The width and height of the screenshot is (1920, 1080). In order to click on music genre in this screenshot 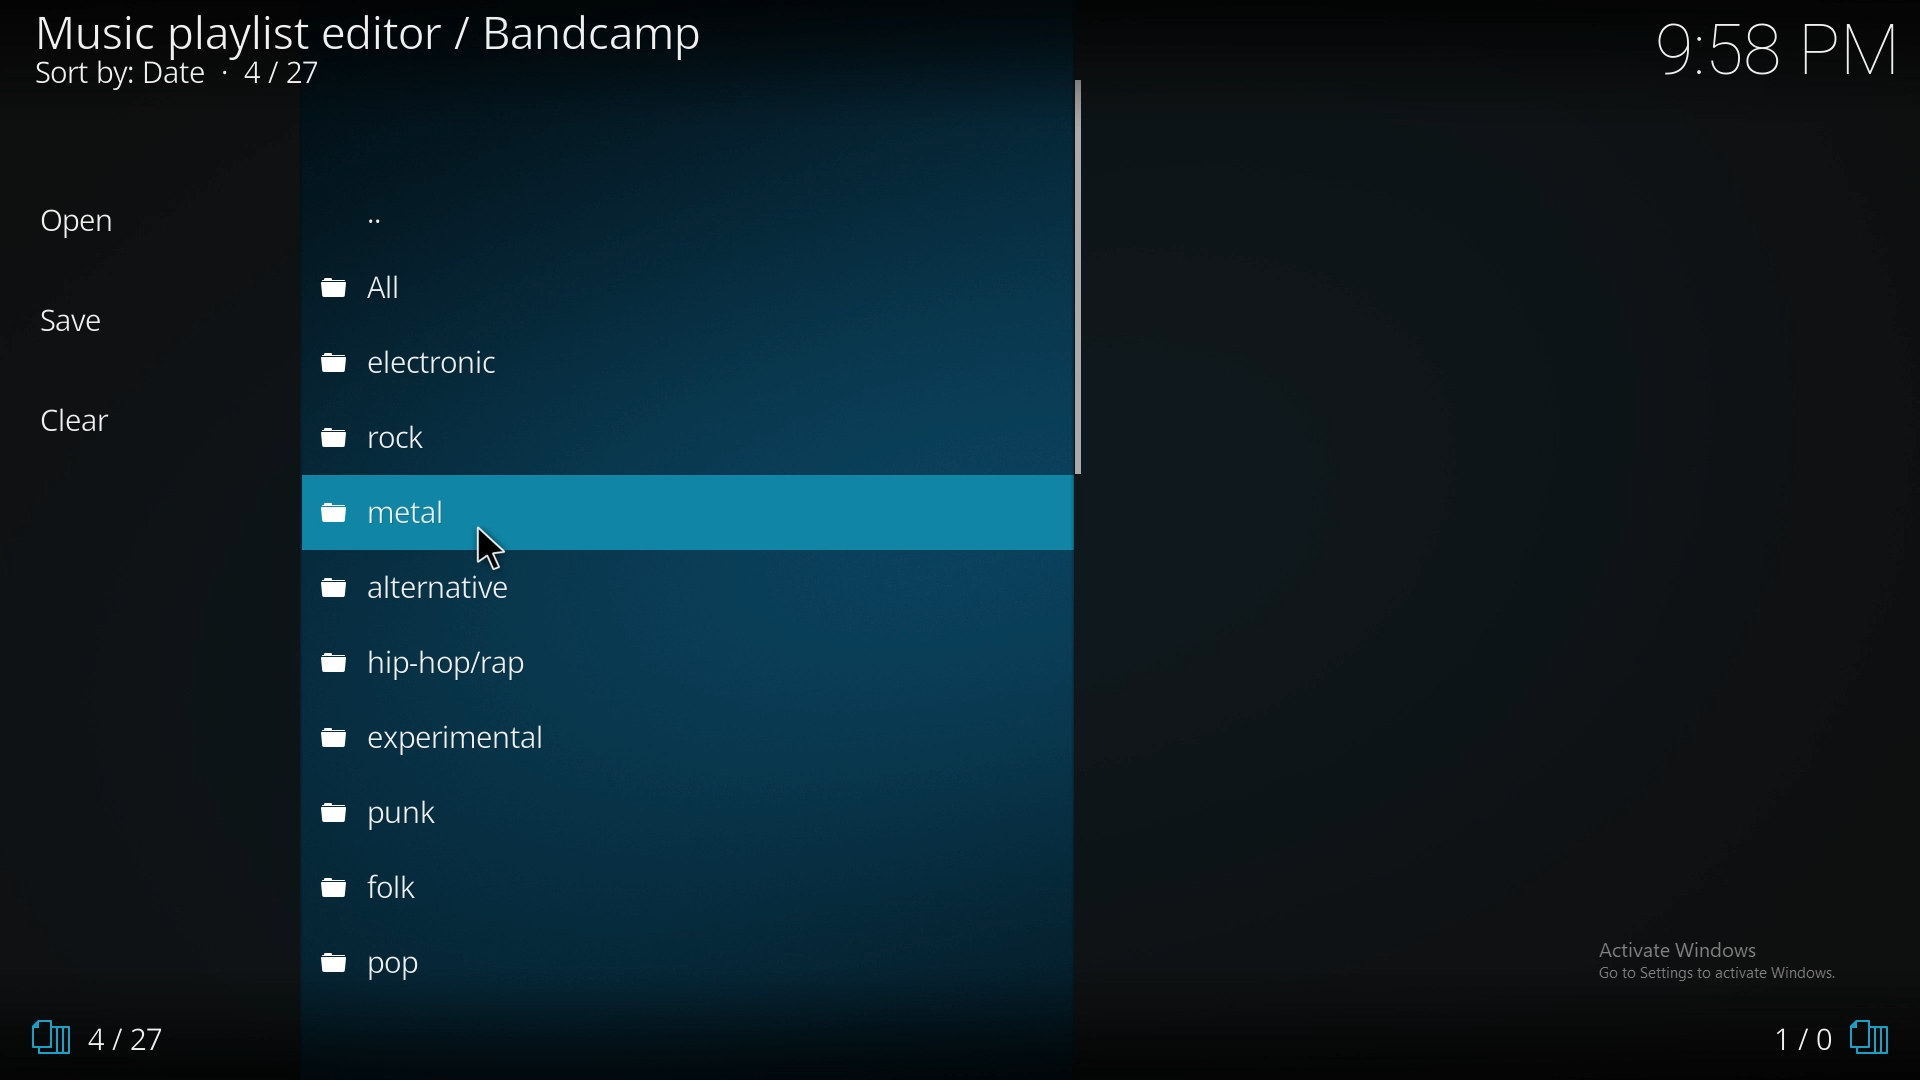, I will do `click(482, 739)`.